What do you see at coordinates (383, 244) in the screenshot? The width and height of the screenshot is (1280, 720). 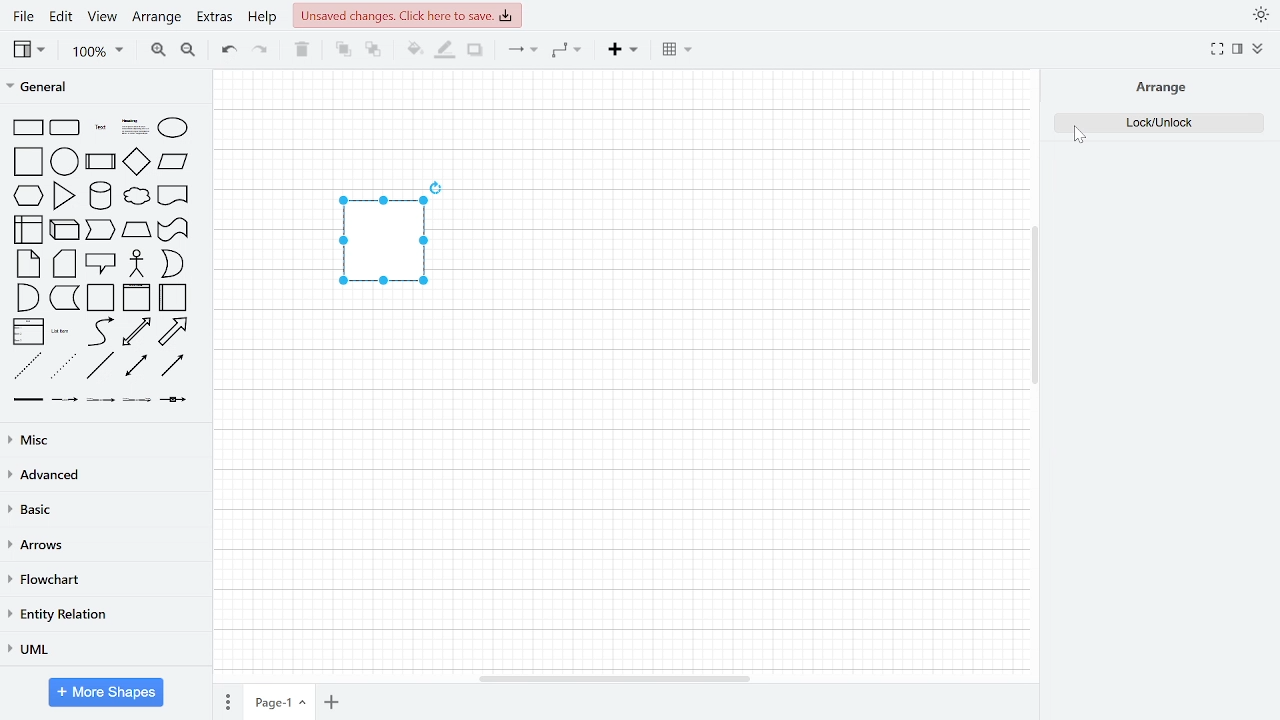 I see `locked shape` at bounding box center [383, 244].